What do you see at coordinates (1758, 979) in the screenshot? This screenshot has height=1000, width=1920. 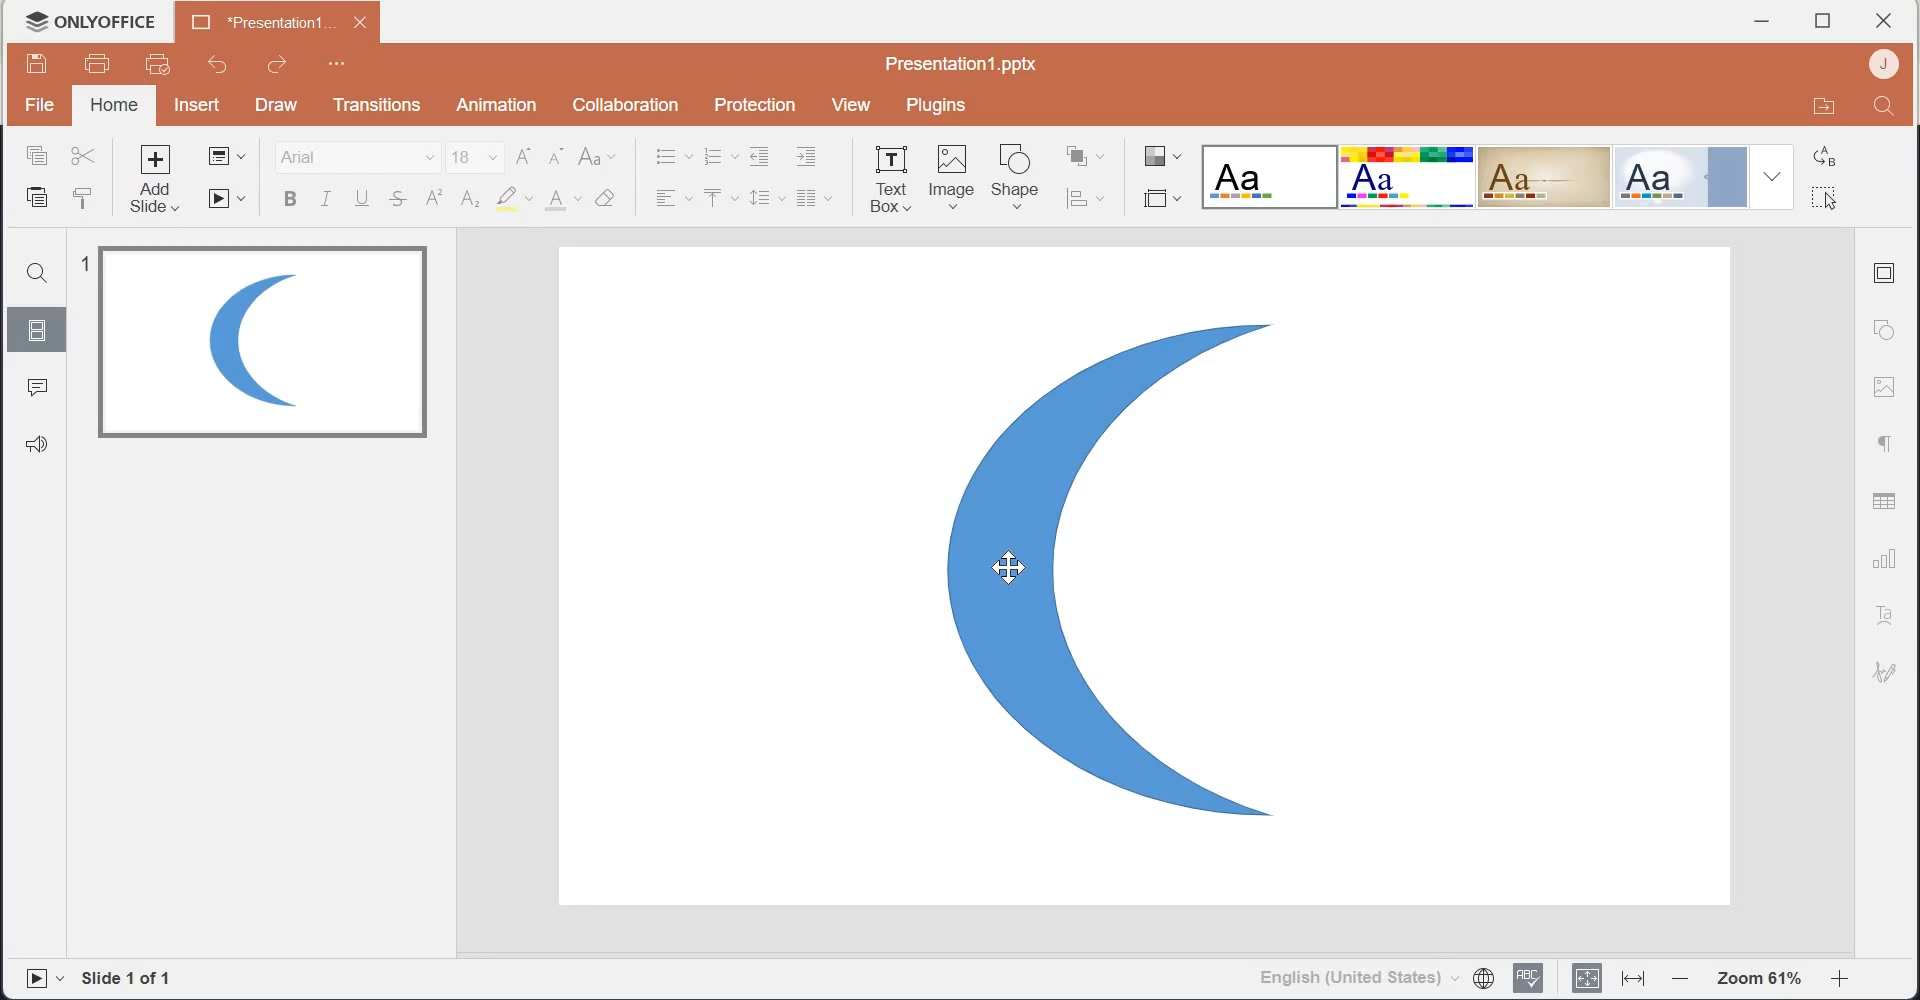 I see `Zoom 61%` at bounding box center [1758, 979].